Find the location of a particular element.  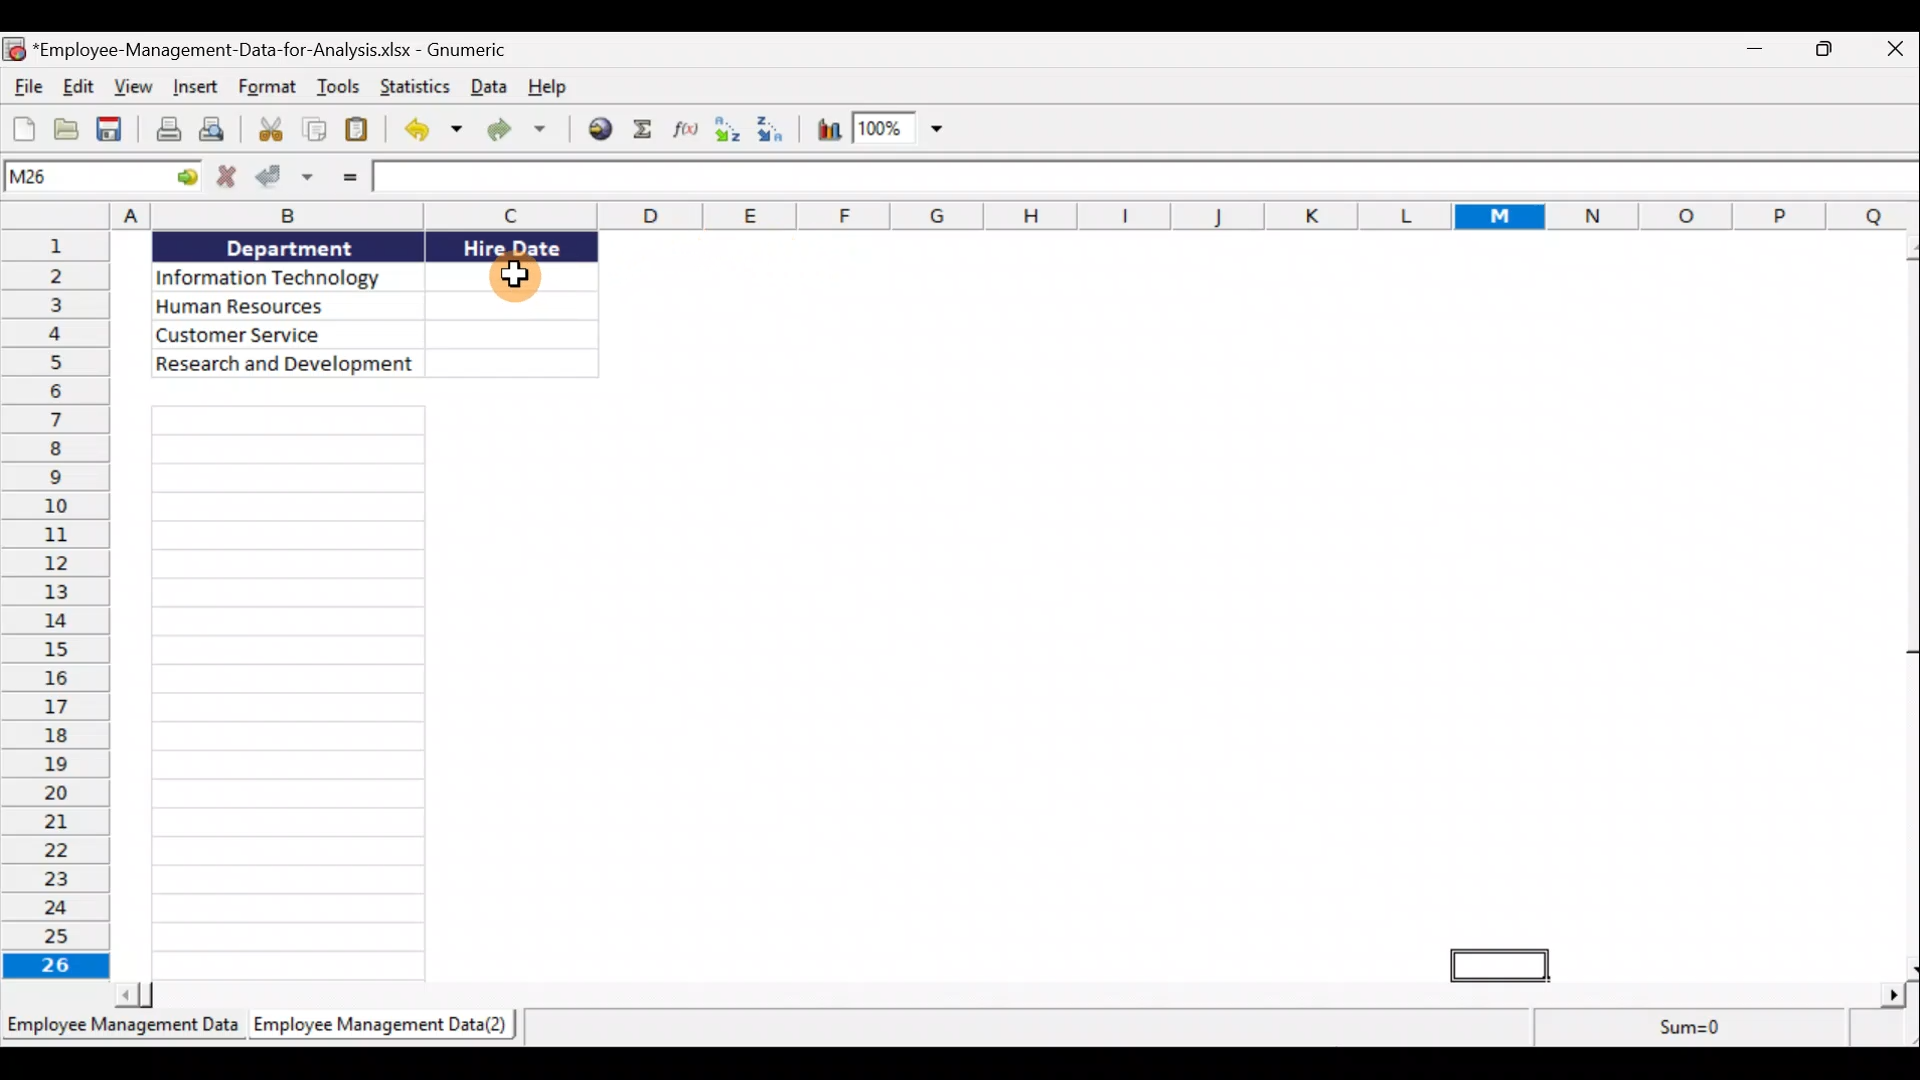

Create a new workbook is located at coordinates (22, 129).